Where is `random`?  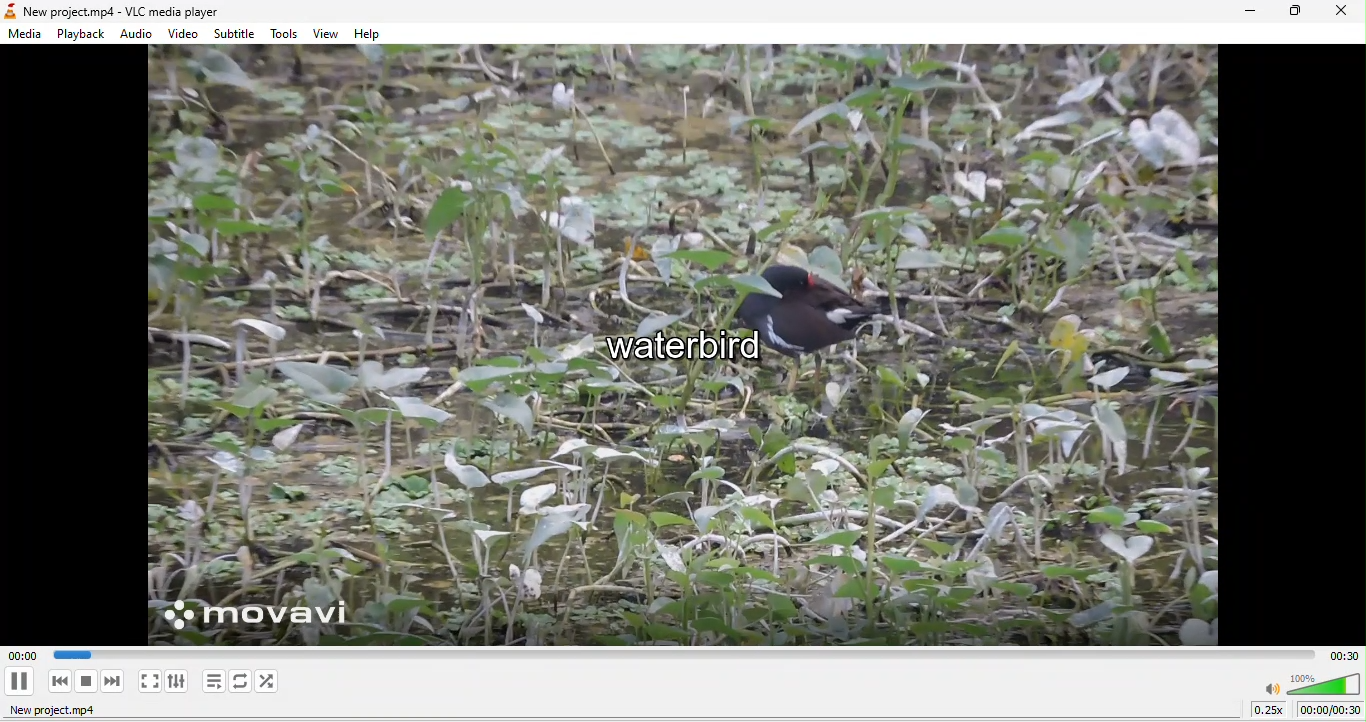 random is located at coordinates (271, 681).